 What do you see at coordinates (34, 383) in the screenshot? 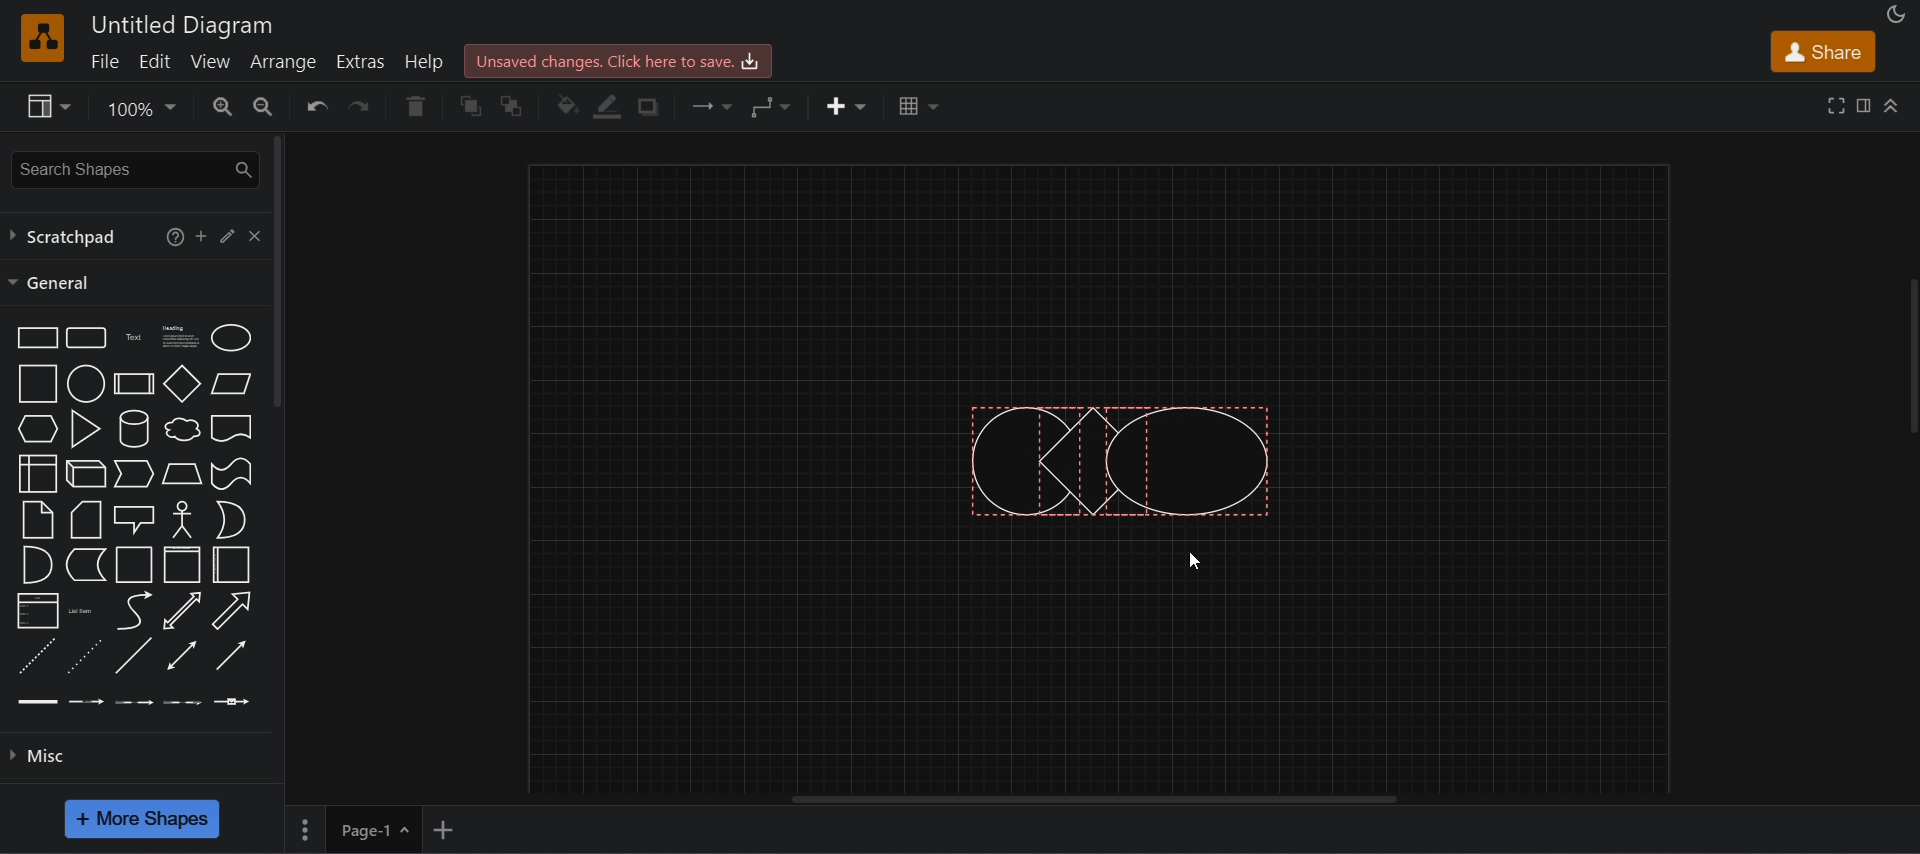
I see `square` at bounding box center [34, 383].